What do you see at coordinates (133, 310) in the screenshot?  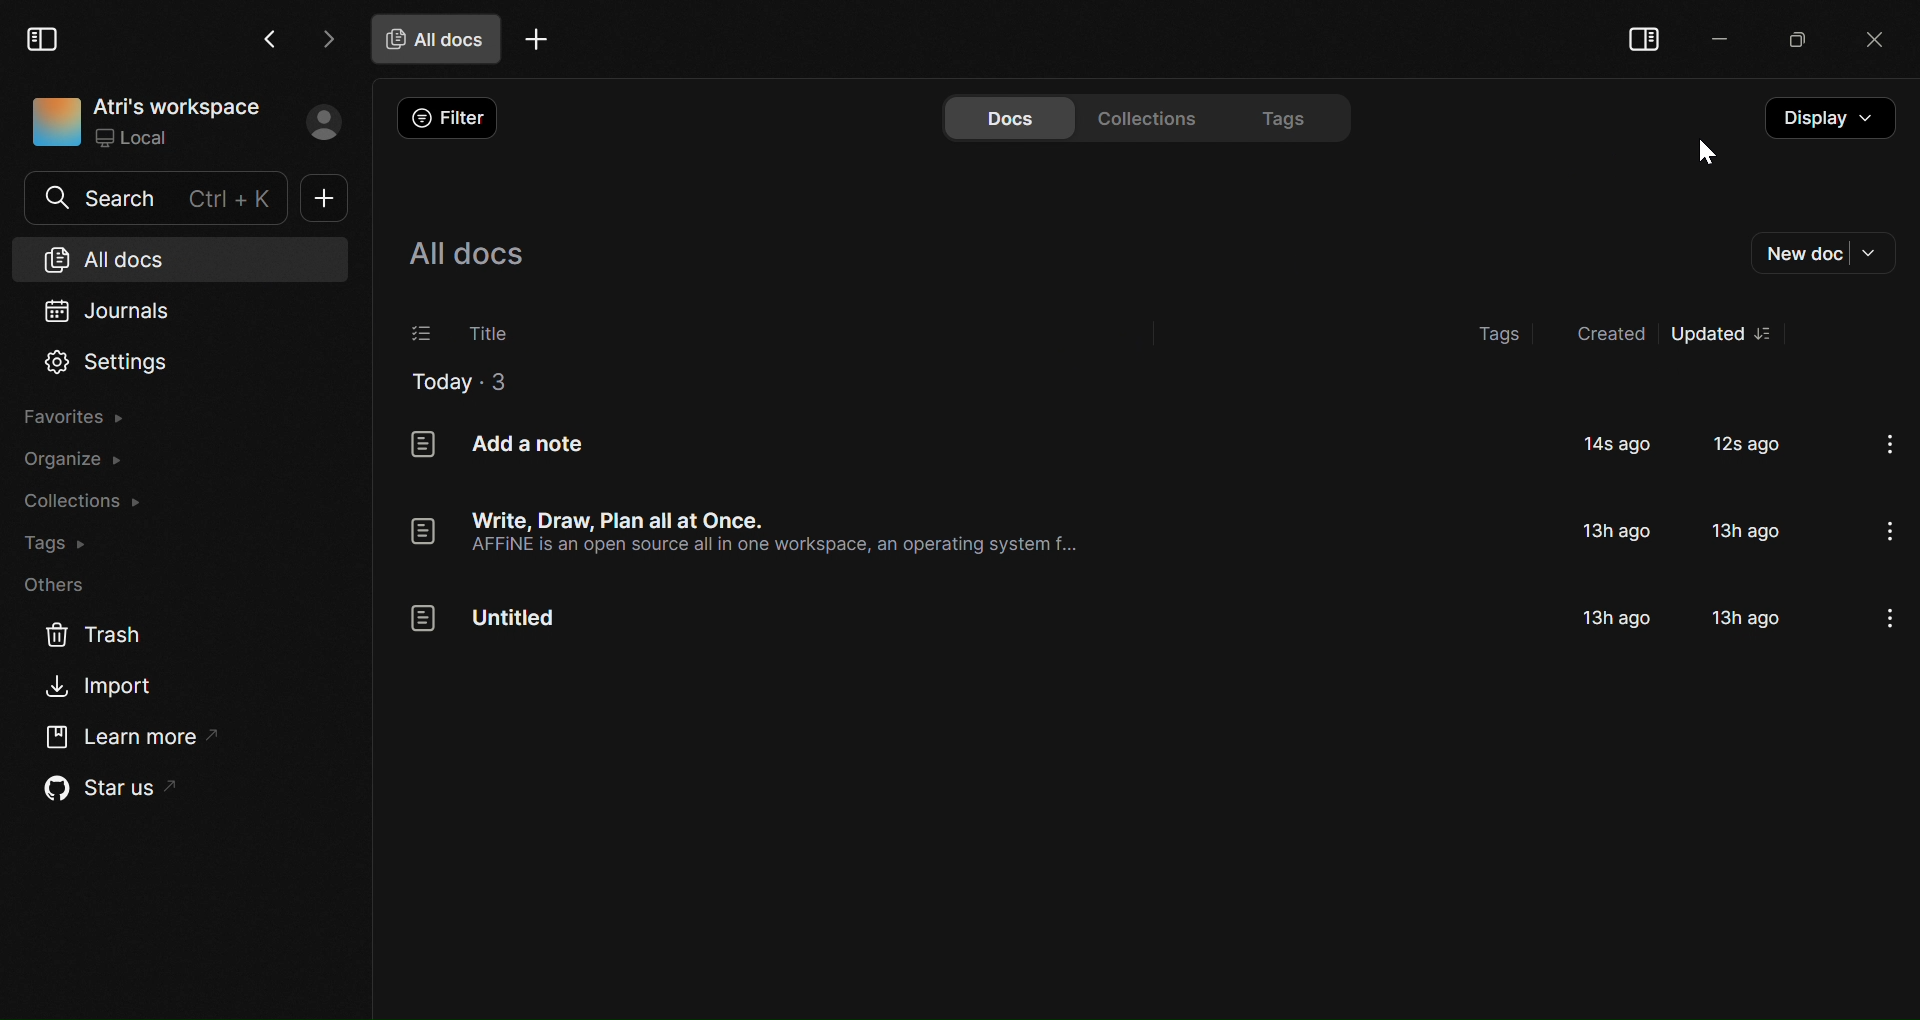 I see `Journals` at bounding box center [133, 310].